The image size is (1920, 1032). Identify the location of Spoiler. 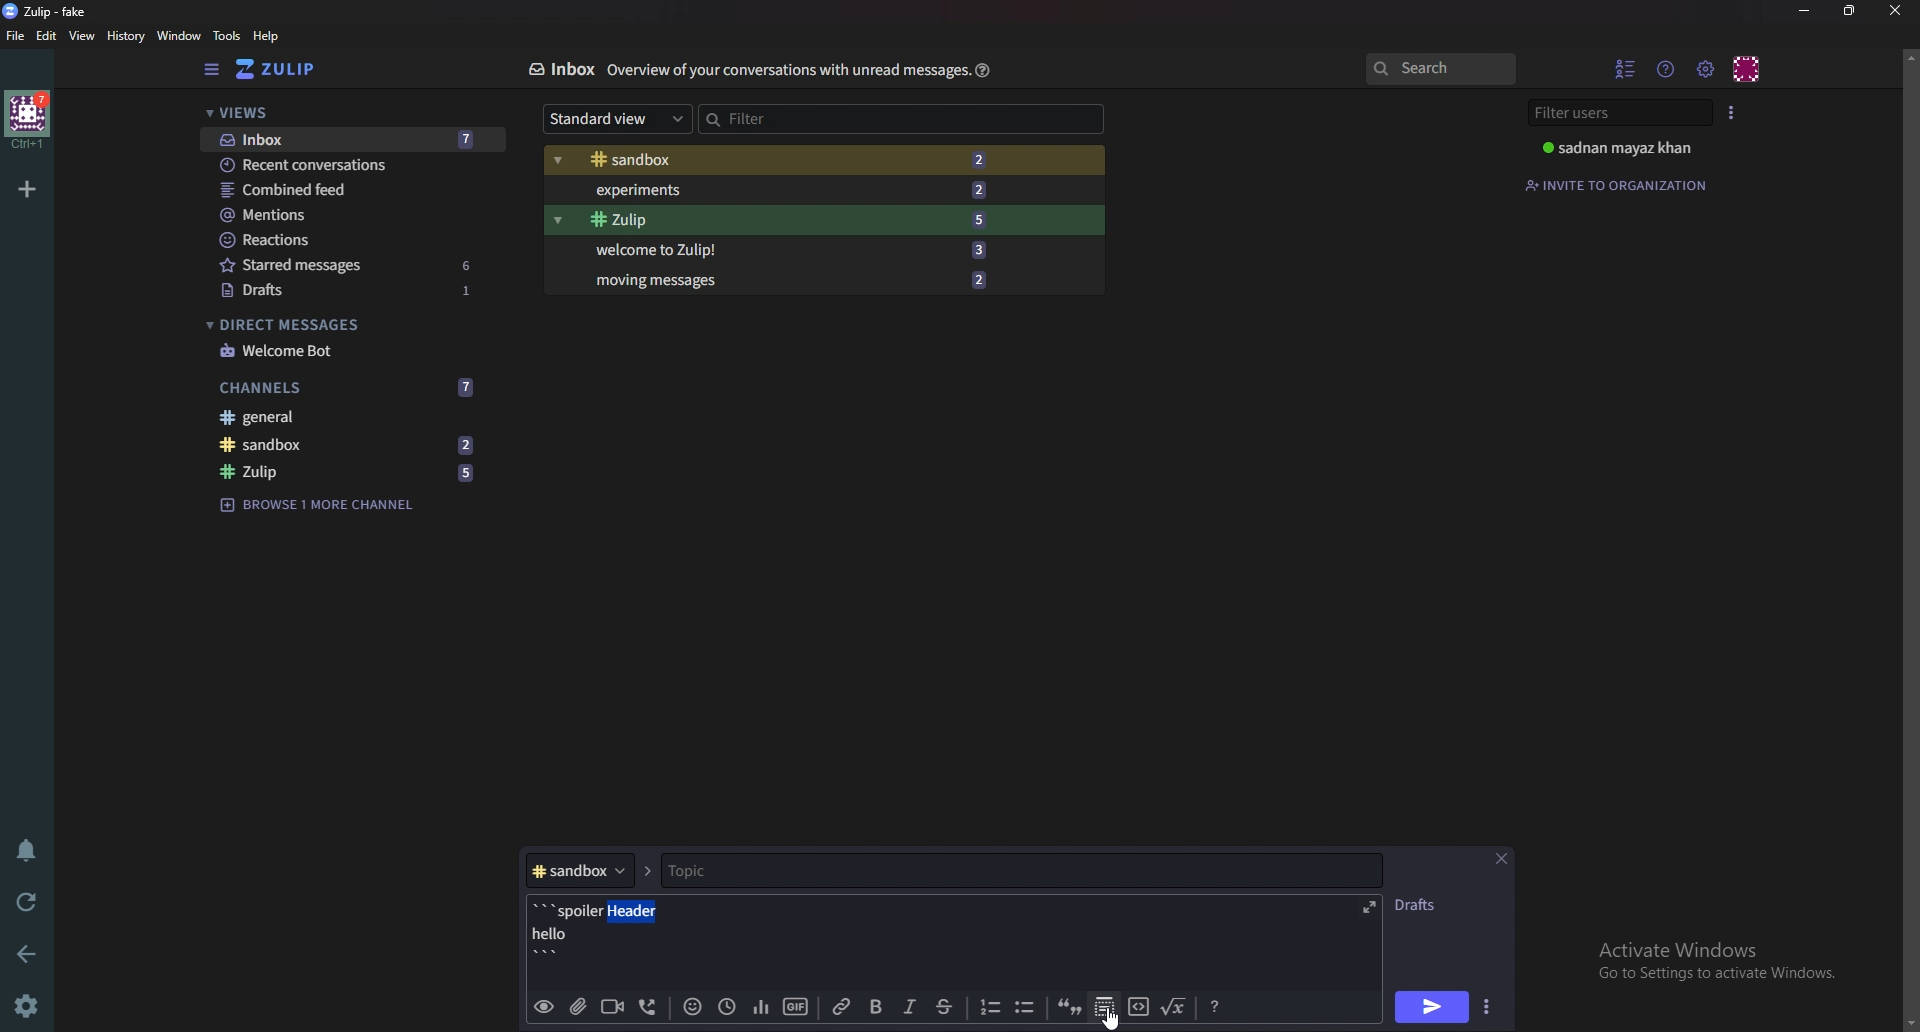
(1104, 1006).